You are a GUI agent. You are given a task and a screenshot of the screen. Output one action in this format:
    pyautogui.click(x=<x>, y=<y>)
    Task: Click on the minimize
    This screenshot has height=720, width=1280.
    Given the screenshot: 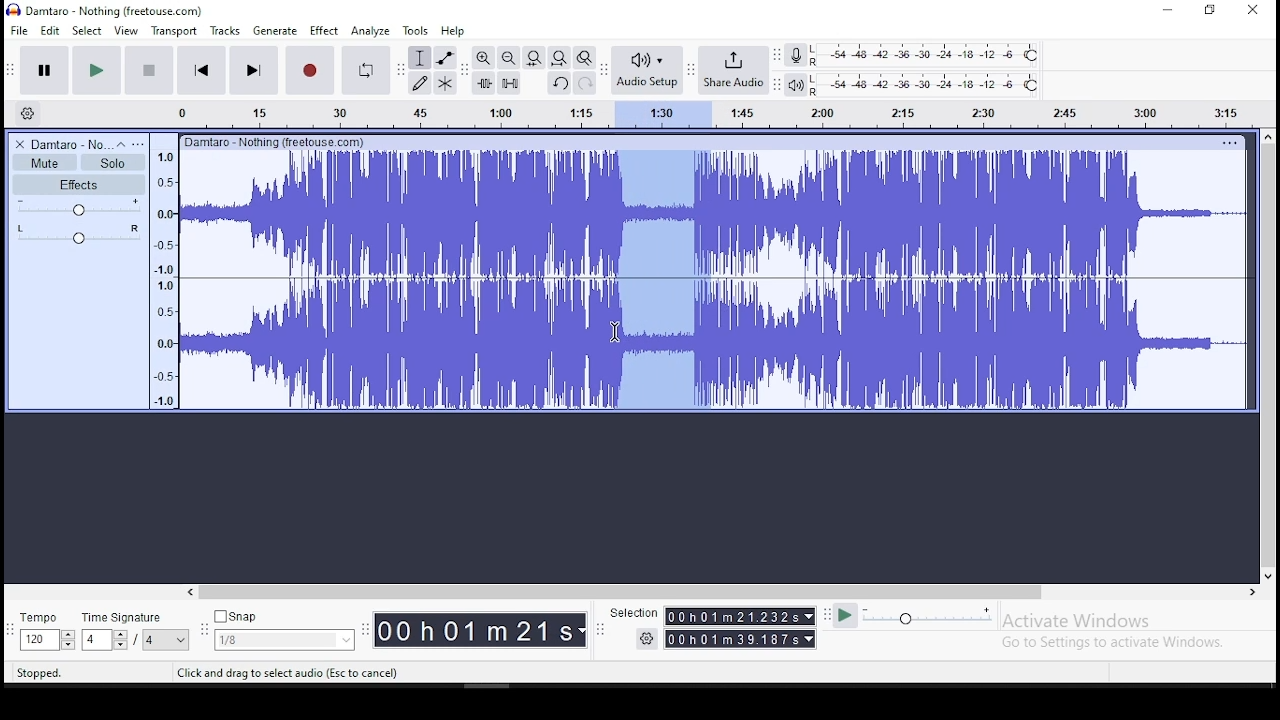 What is the action you would take?
    pyautogui.click(x=1169, y=11)
    